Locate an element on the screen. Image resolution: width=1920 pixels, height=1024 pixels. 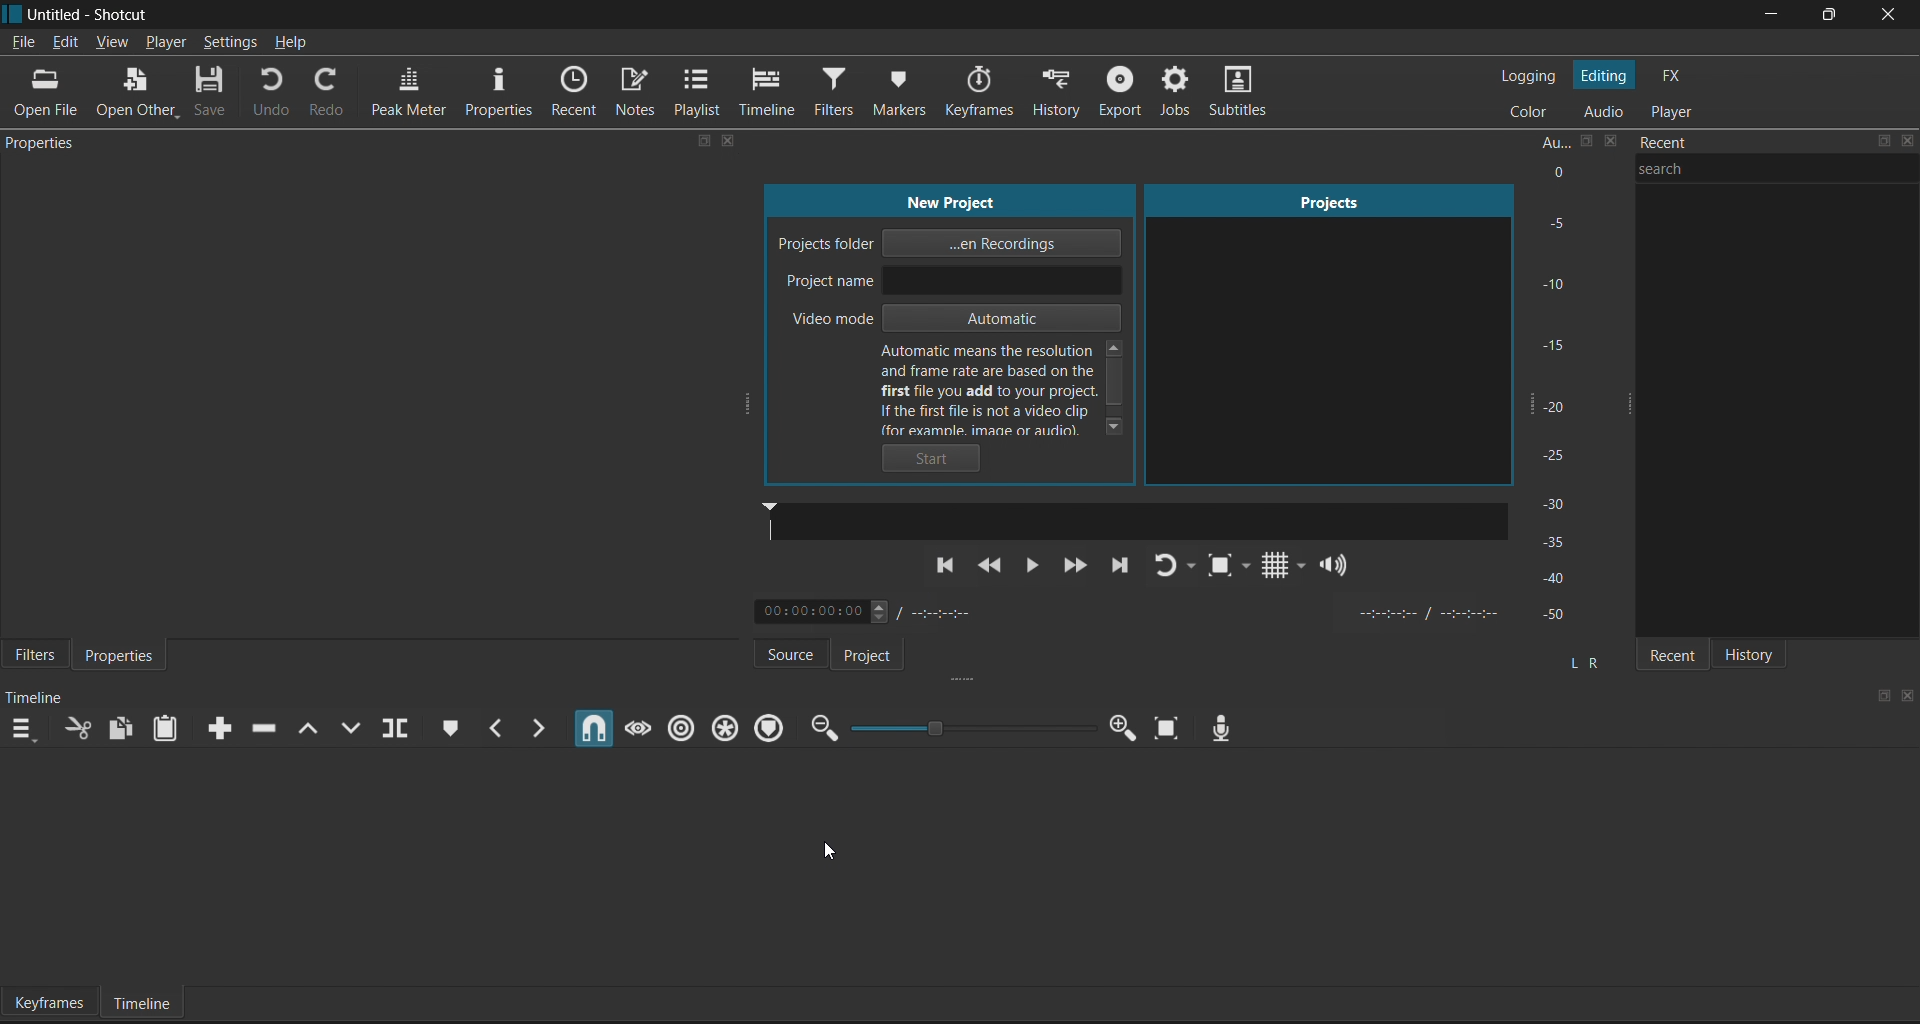
Timeline is located at coordinates (772, 92).